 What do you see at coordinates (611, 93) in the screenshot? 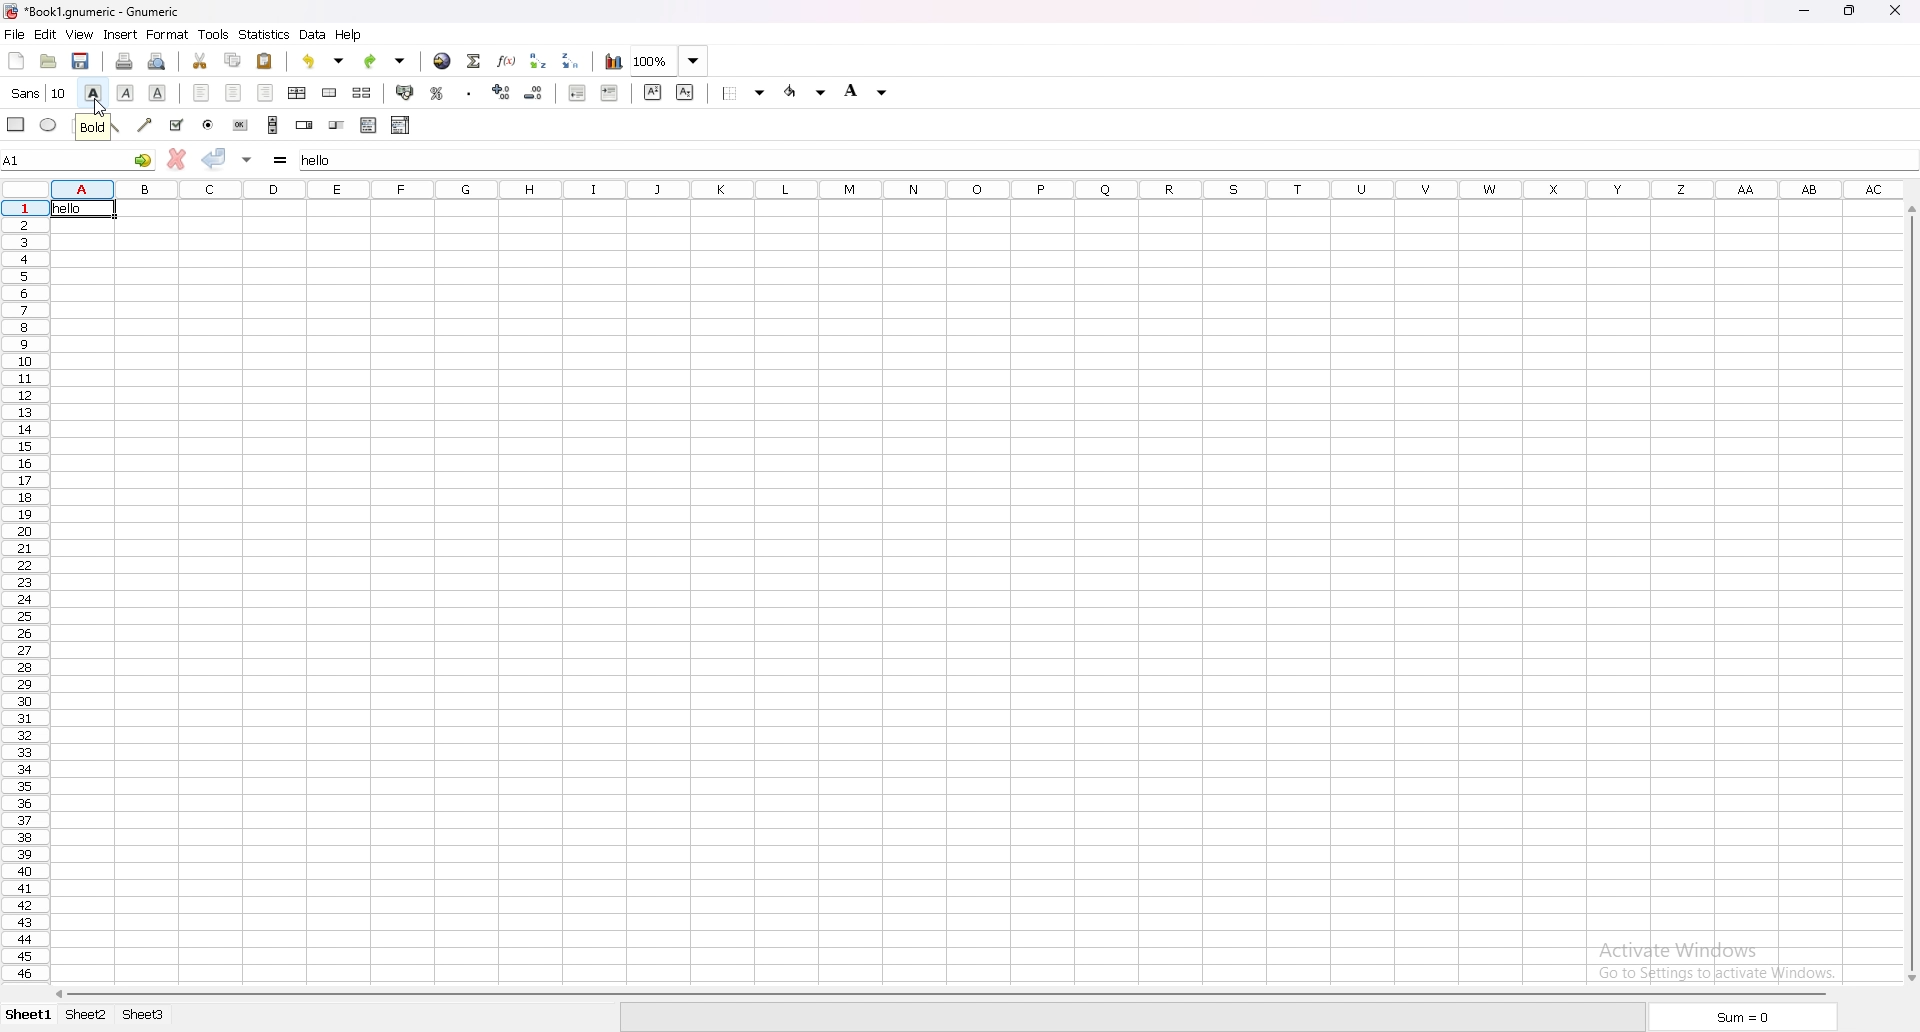
I see `increase indent` at bounding box center [611, 93].